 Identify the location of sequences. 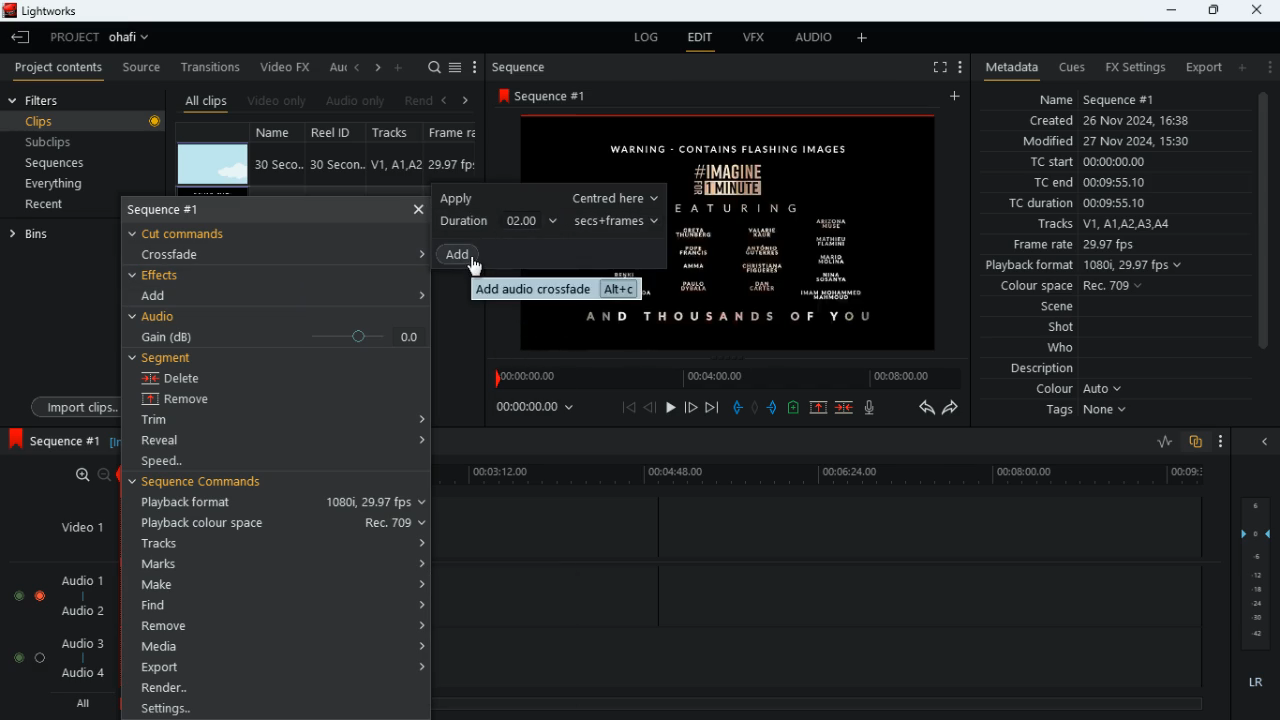
(57, 163).